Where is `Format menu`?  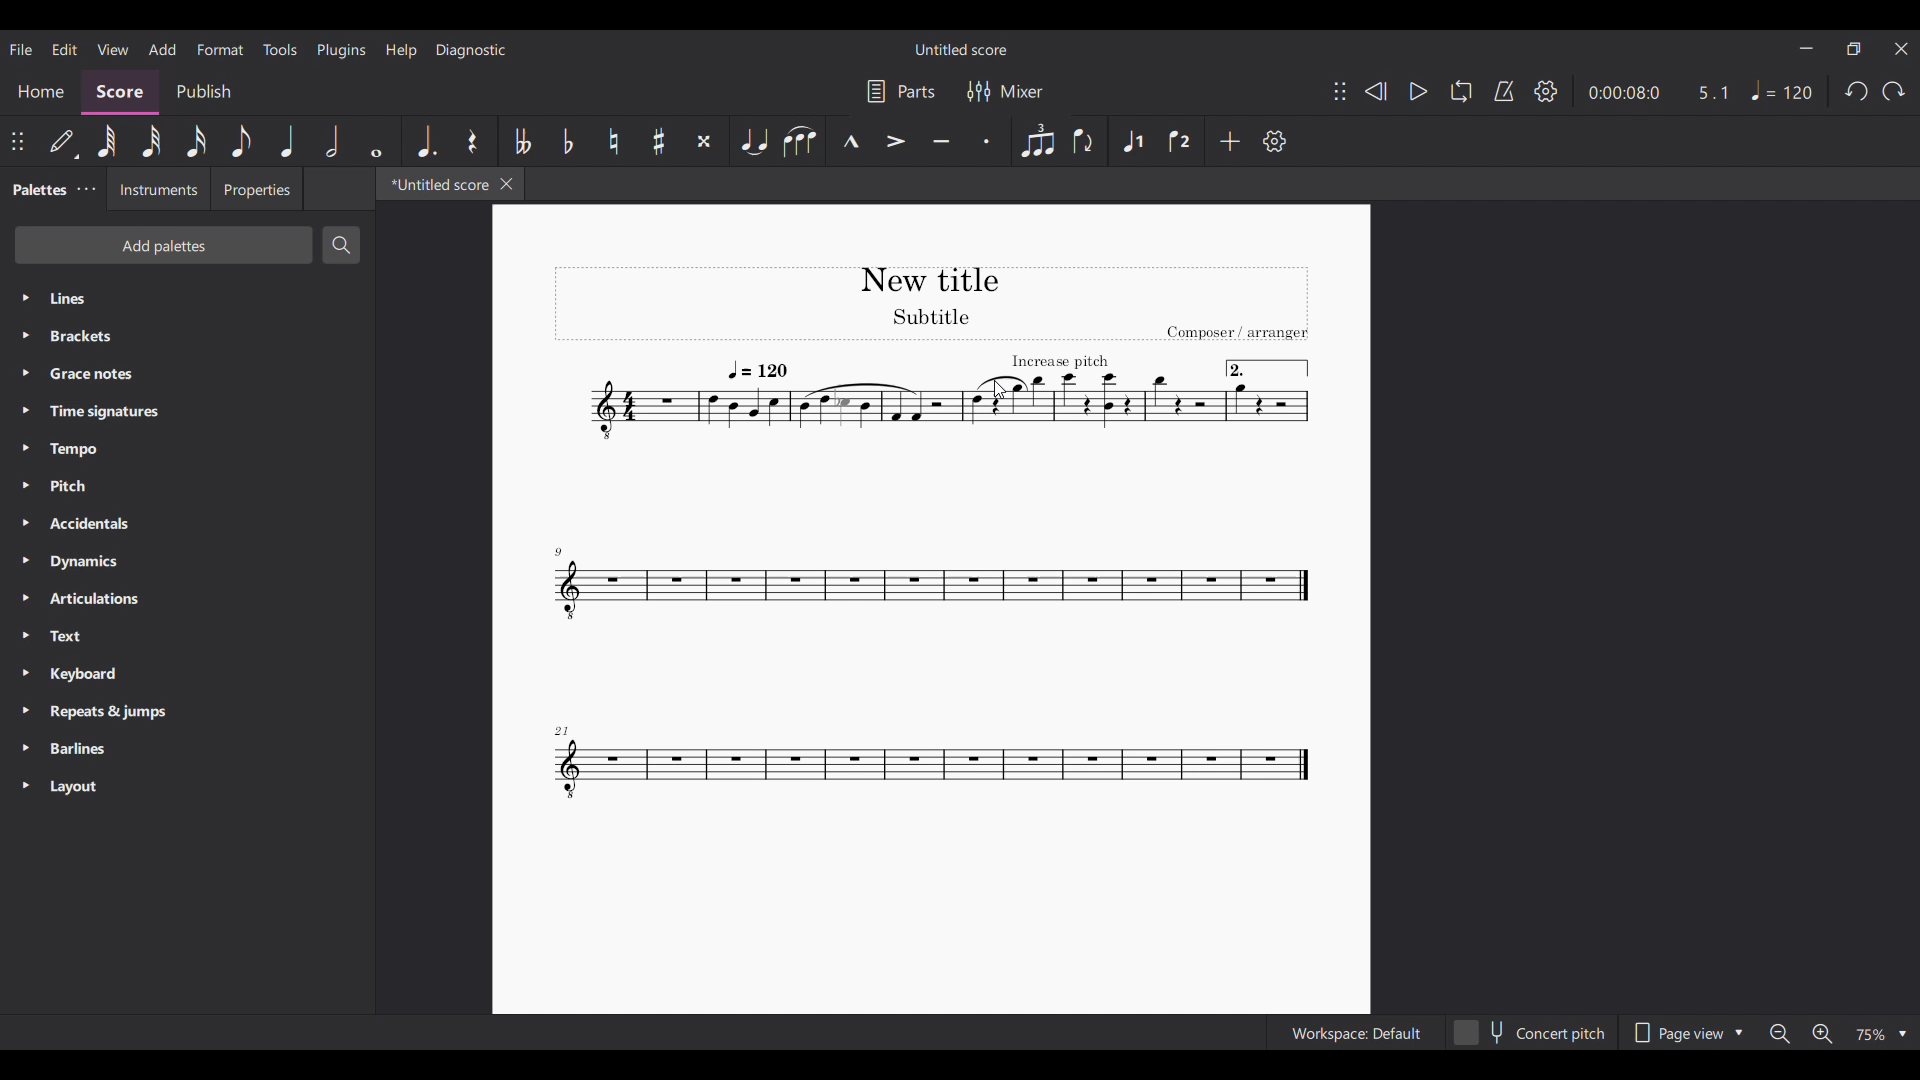 Format menu is located at coordinates (220, 49).